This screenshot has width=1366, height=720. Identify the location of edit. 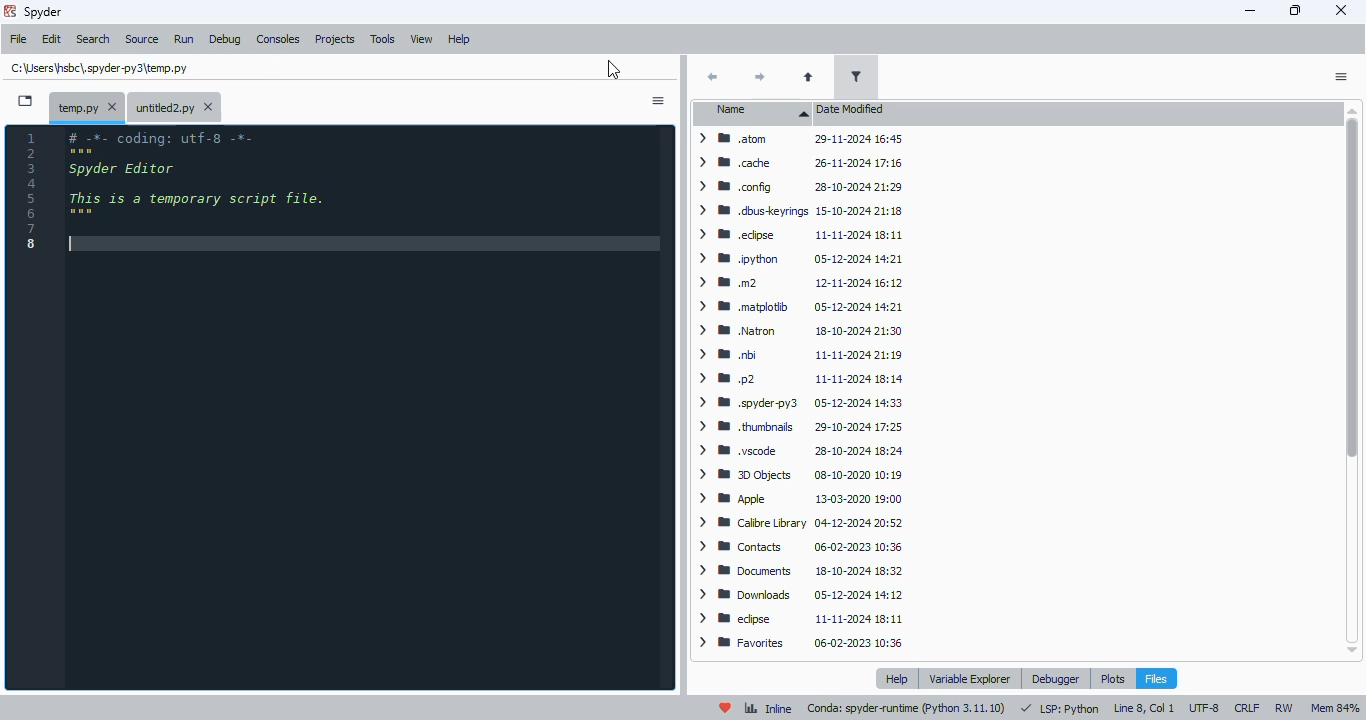
(51, 40).